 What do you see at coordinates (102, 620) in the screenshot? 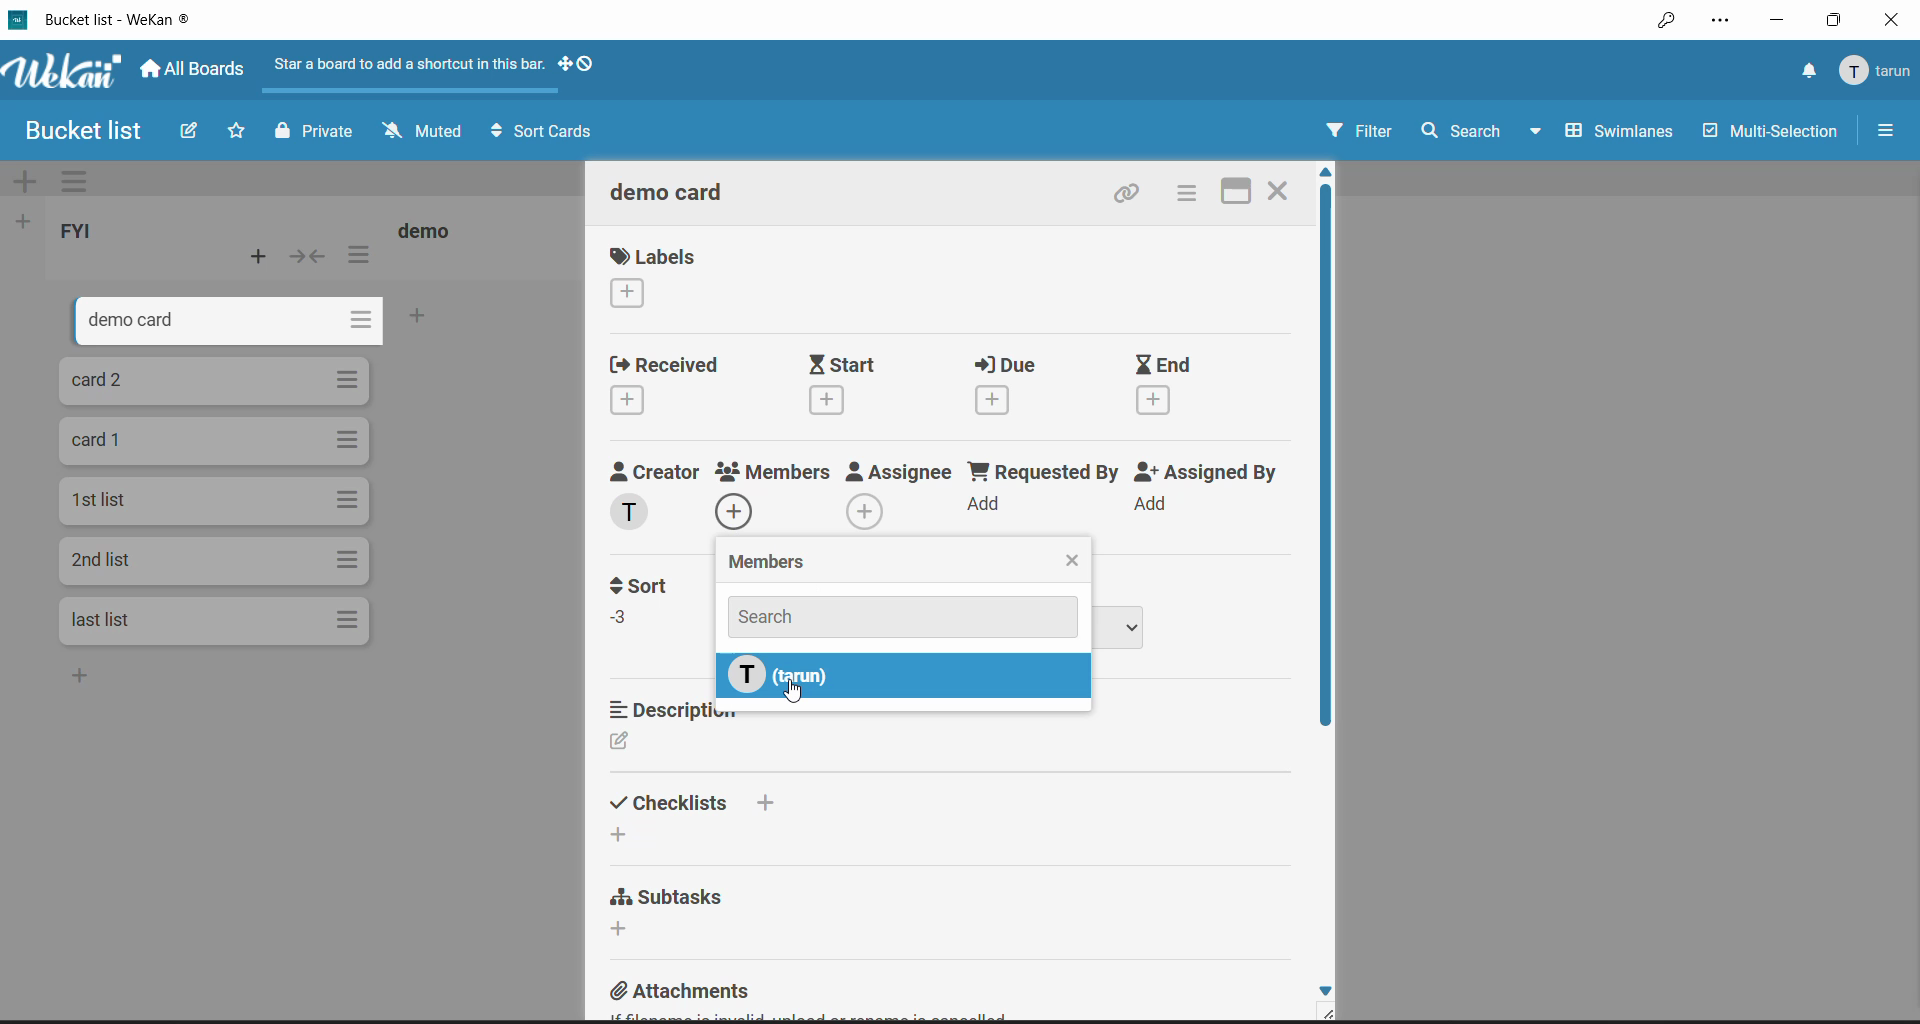
I see `card title` at bounding box center [102, 620].